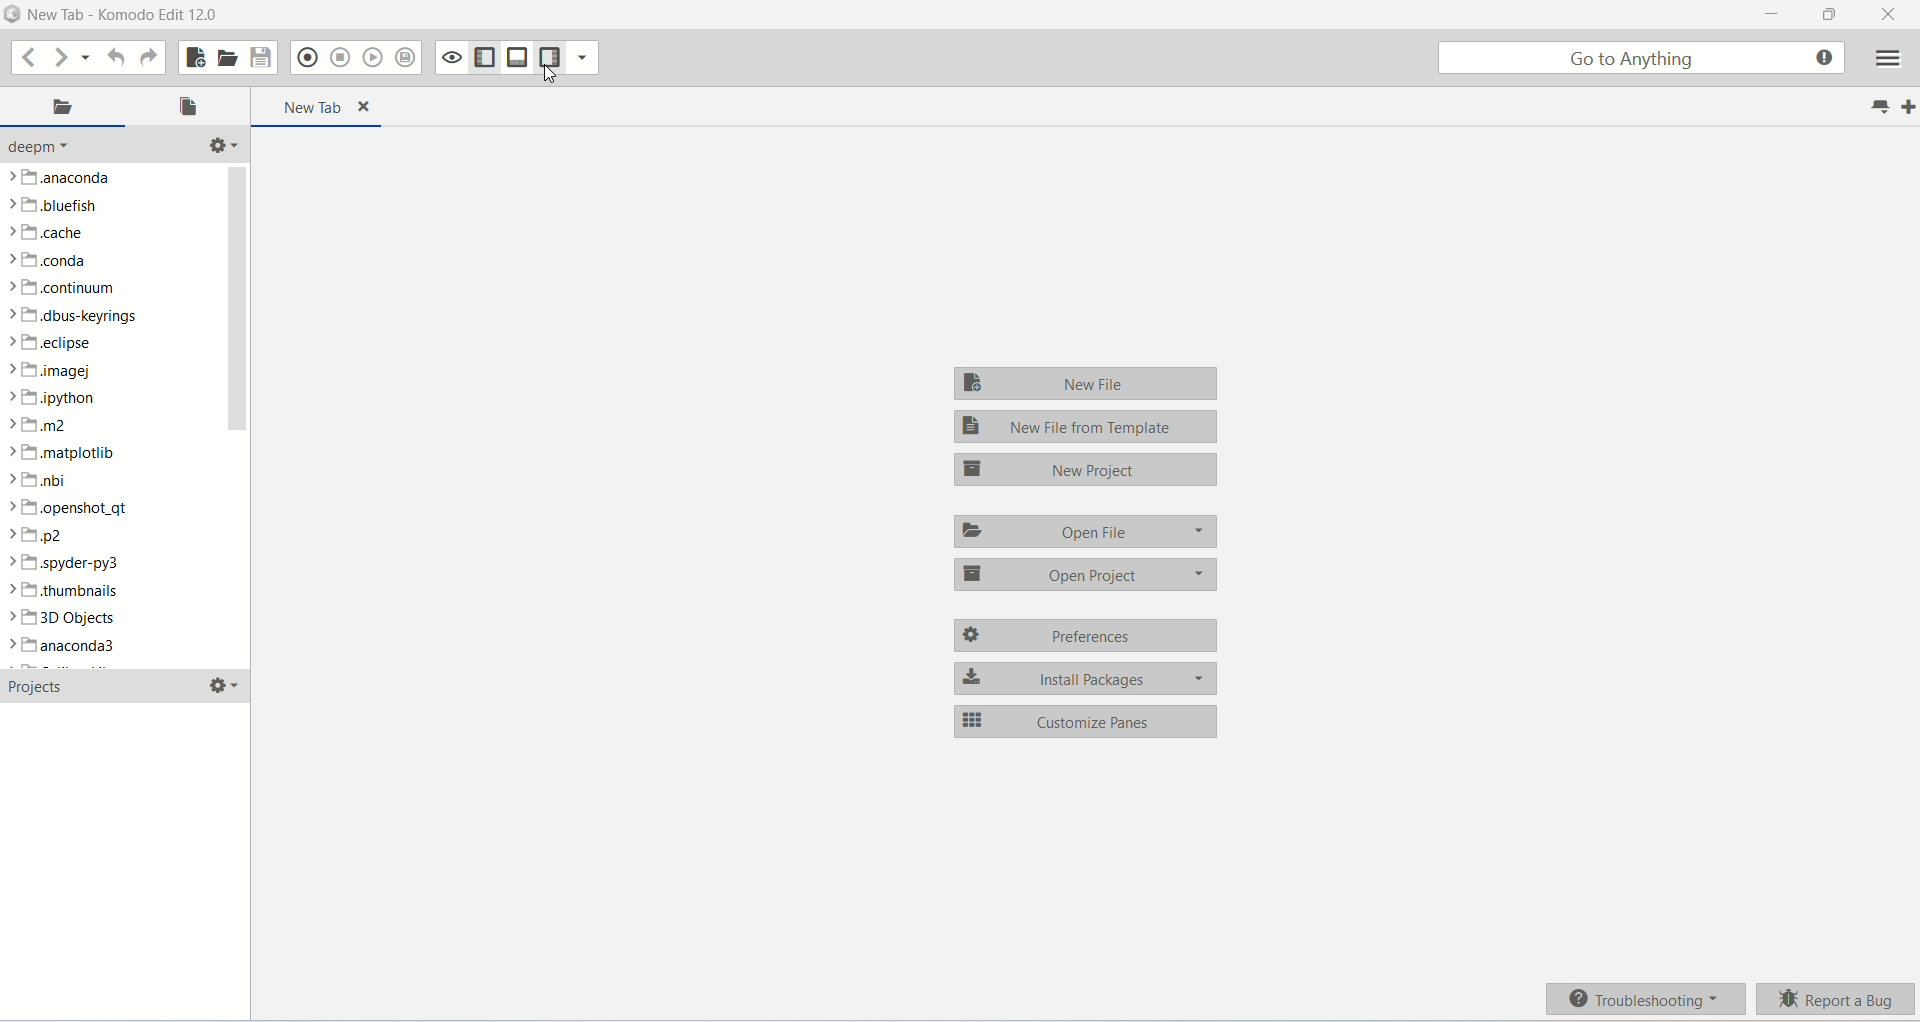  What do you see at coordinates (1775, 14) in the screenshot?
I see `minimize` at bounding box center [1775, 14].